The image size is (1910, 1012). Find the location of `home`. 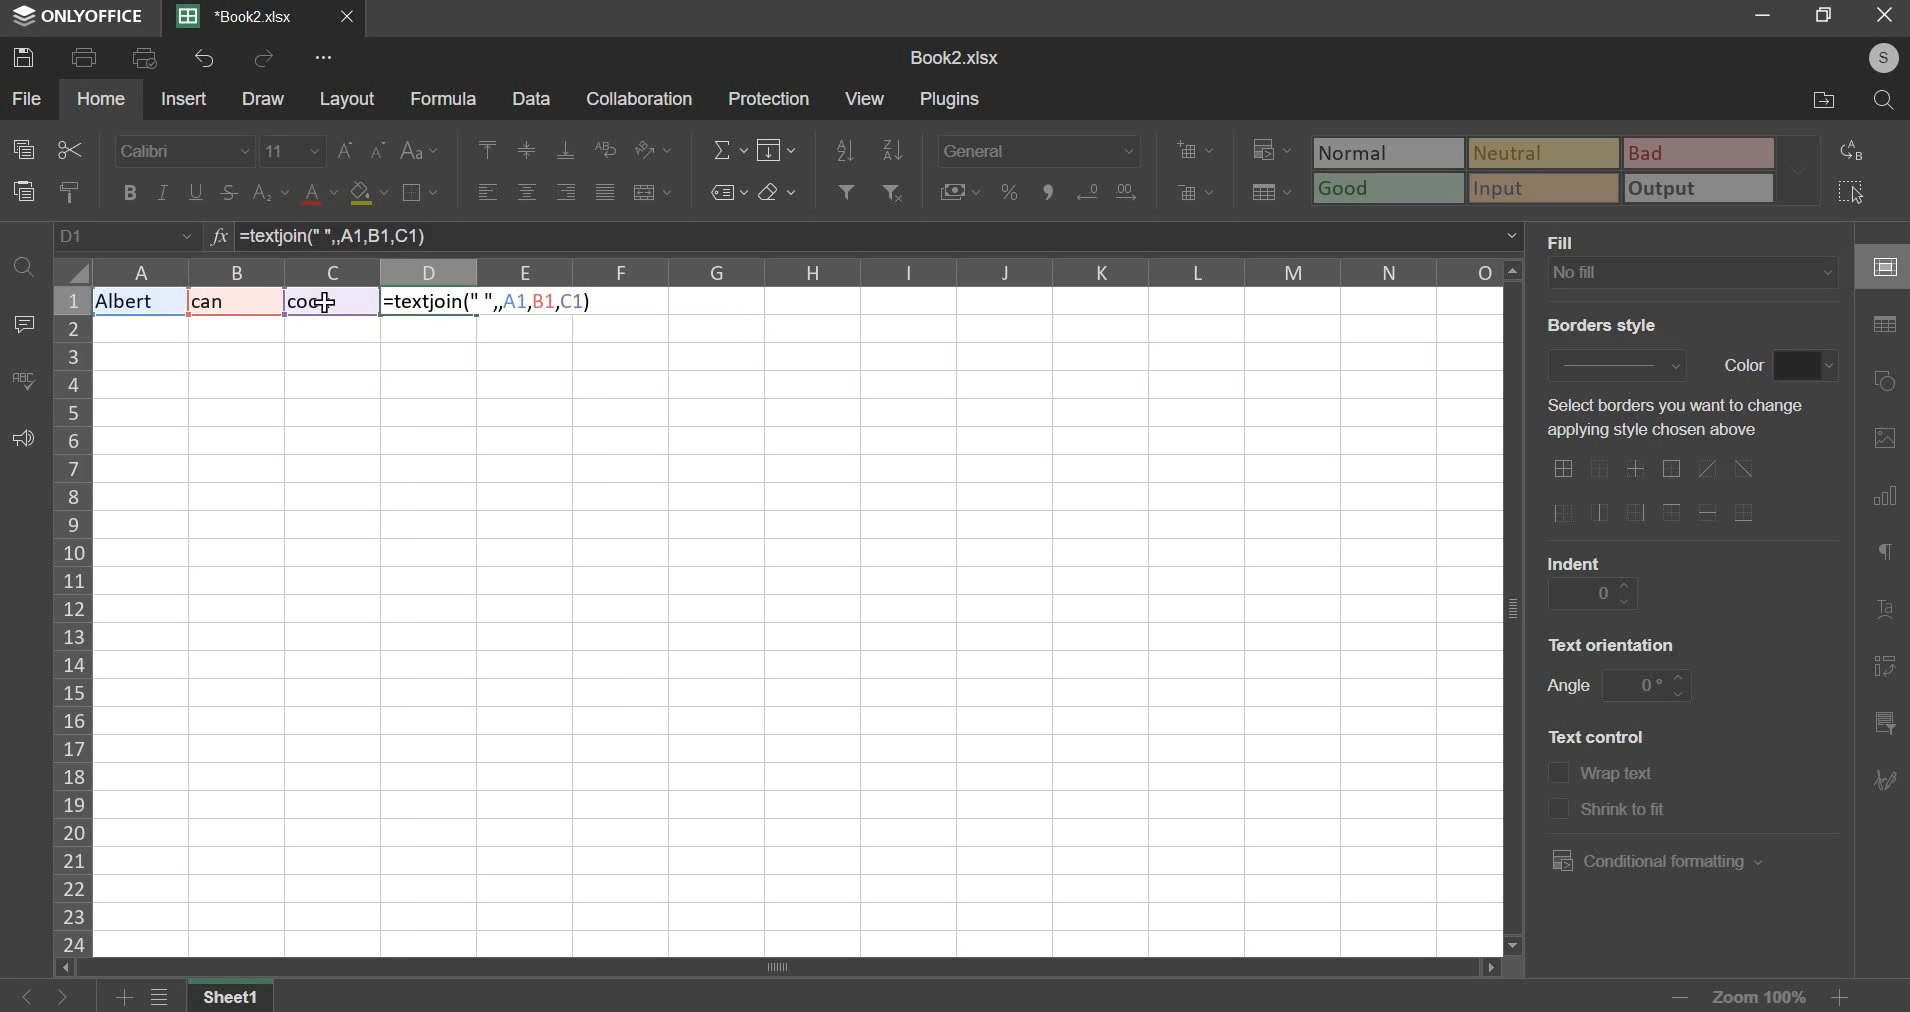

home is located at coordinates (102, 98).